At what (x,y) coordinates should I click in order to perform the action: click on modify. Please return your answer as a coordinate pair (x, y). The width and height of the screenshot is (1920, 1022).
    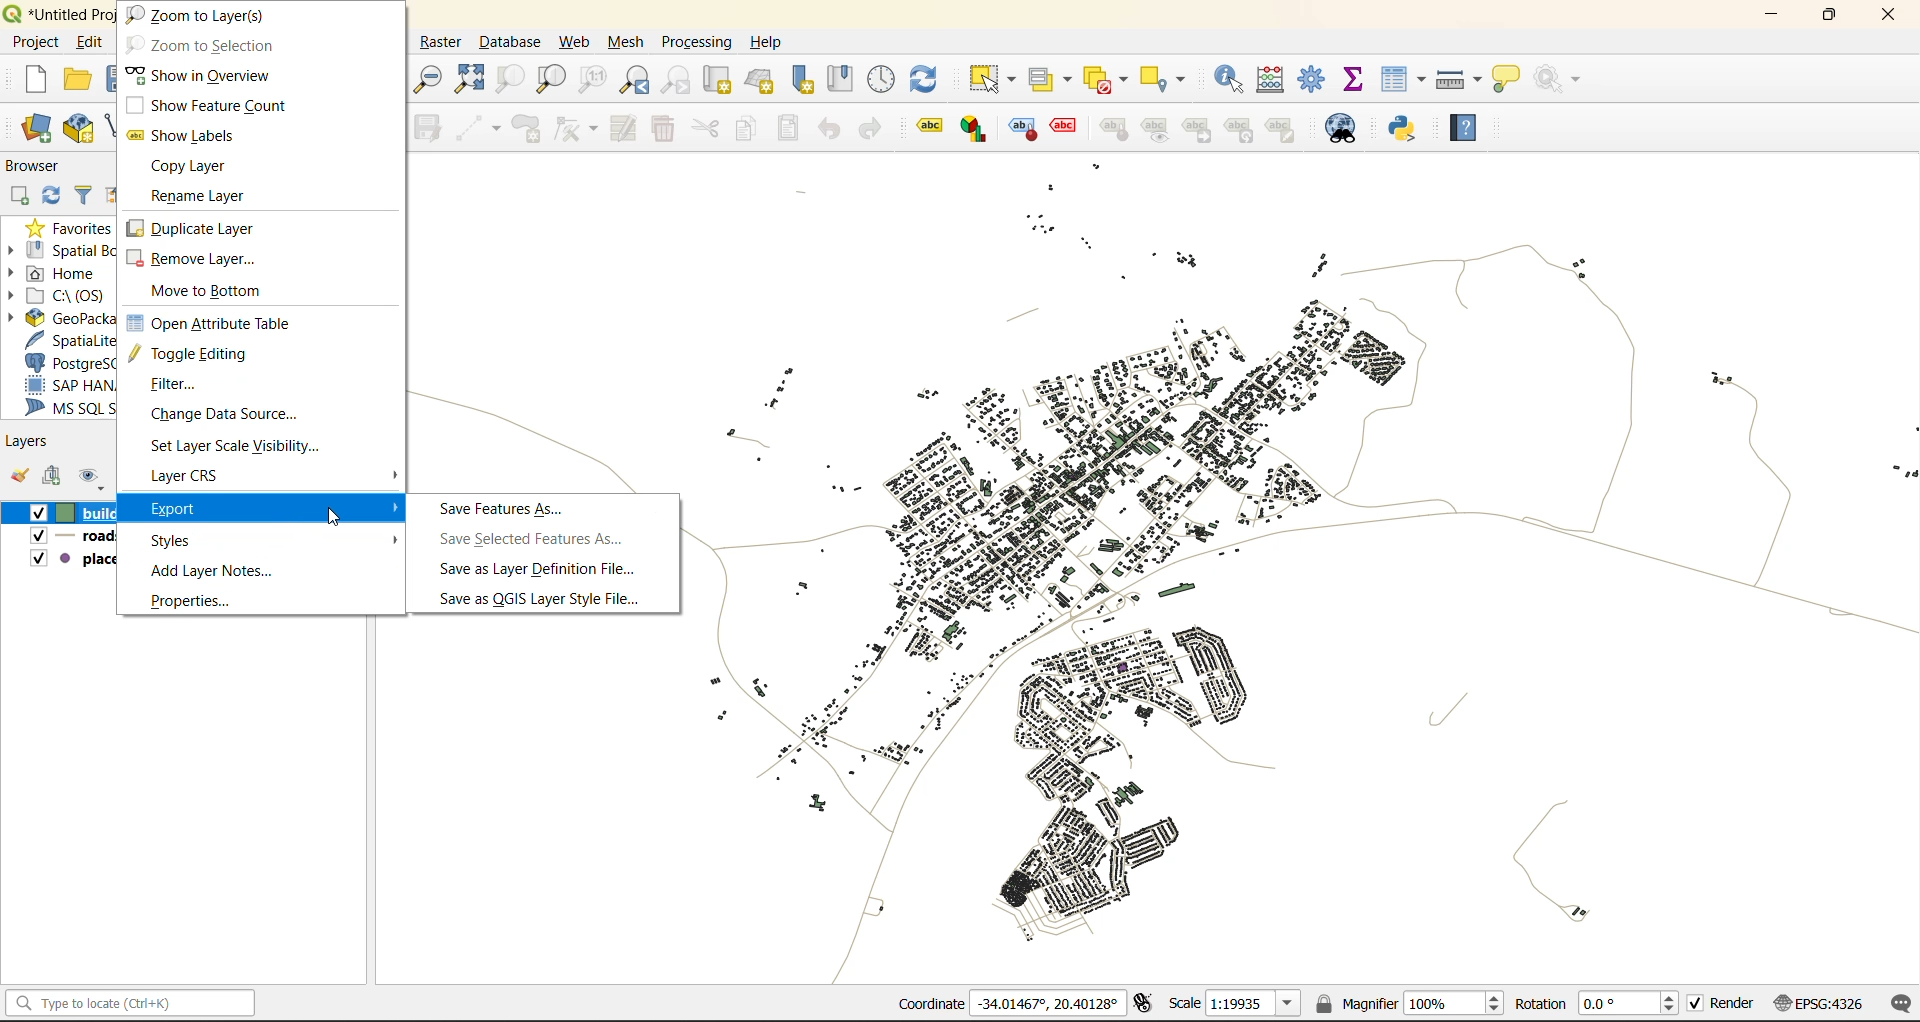
    Looking at the image, I should click on (620, 127).